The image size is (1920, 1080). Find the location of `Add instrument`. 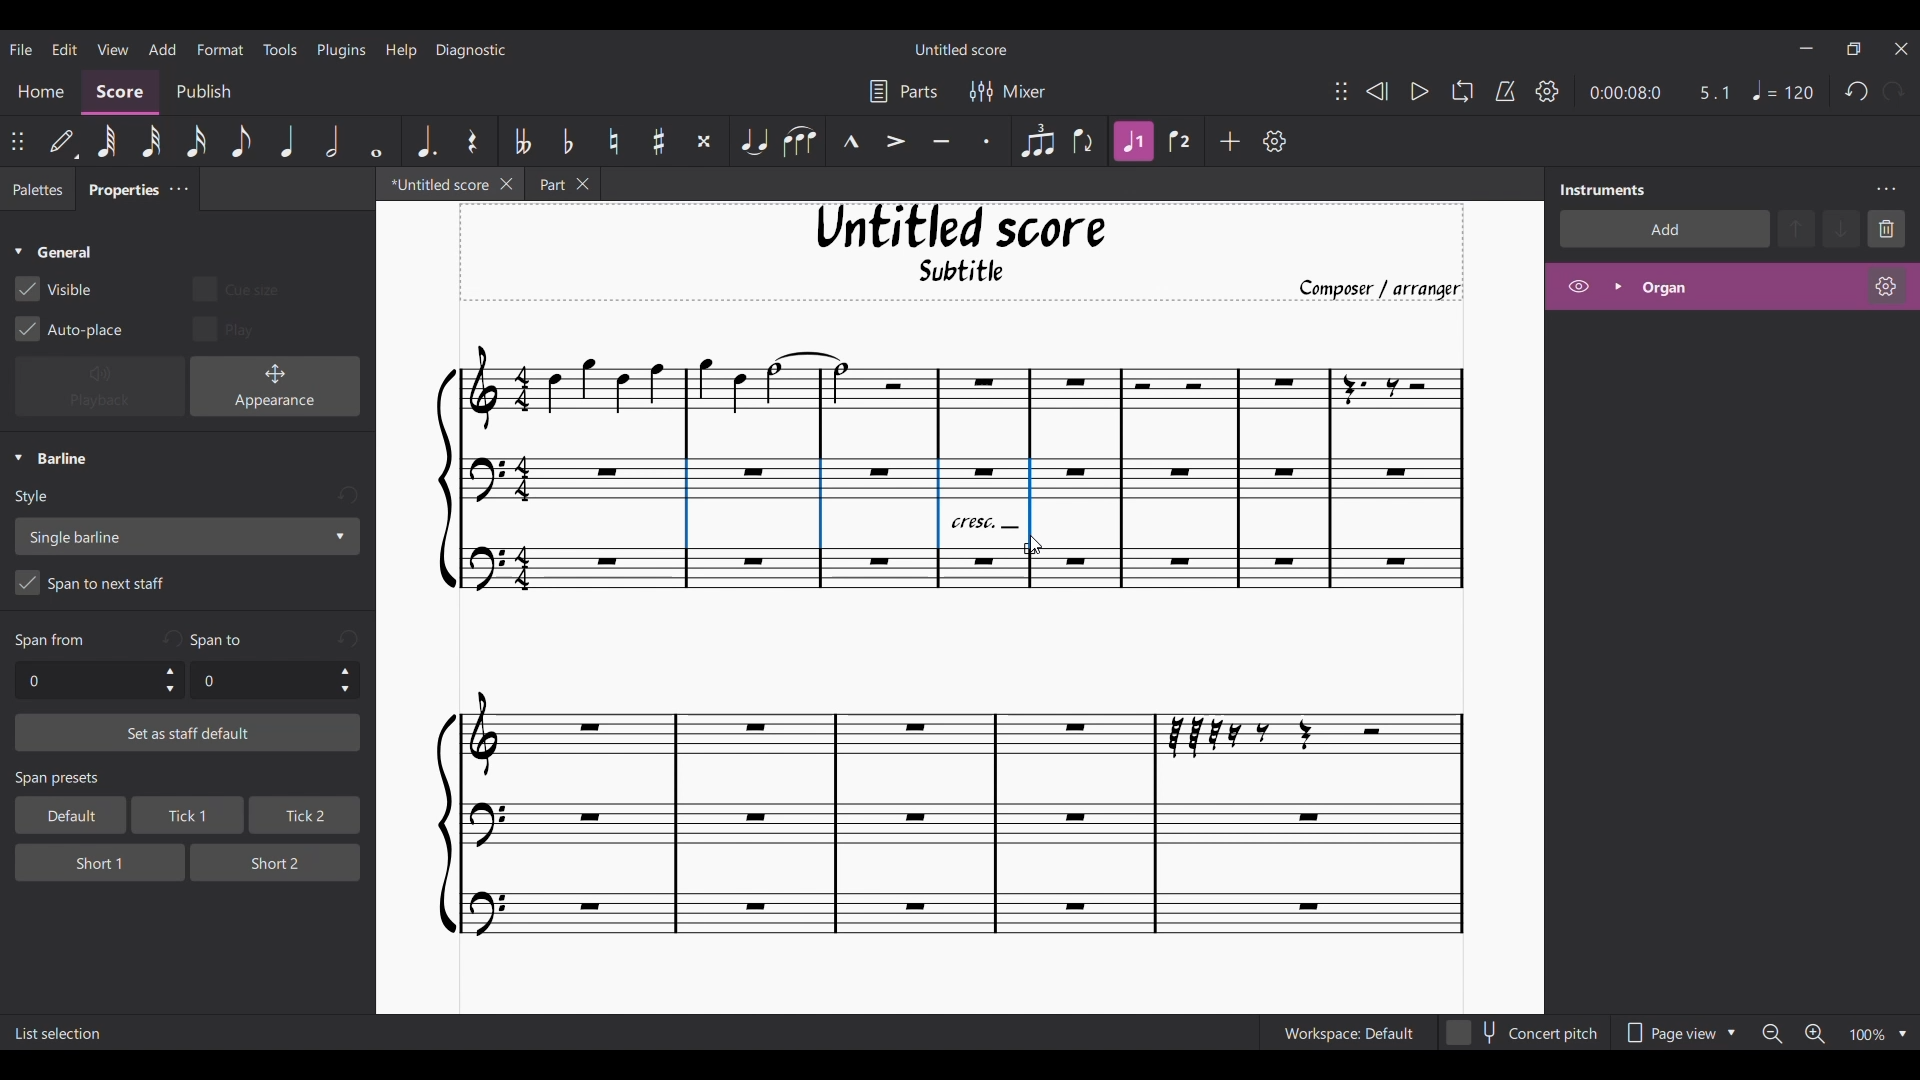

Add instrument is located at coordinates (1665, 228).